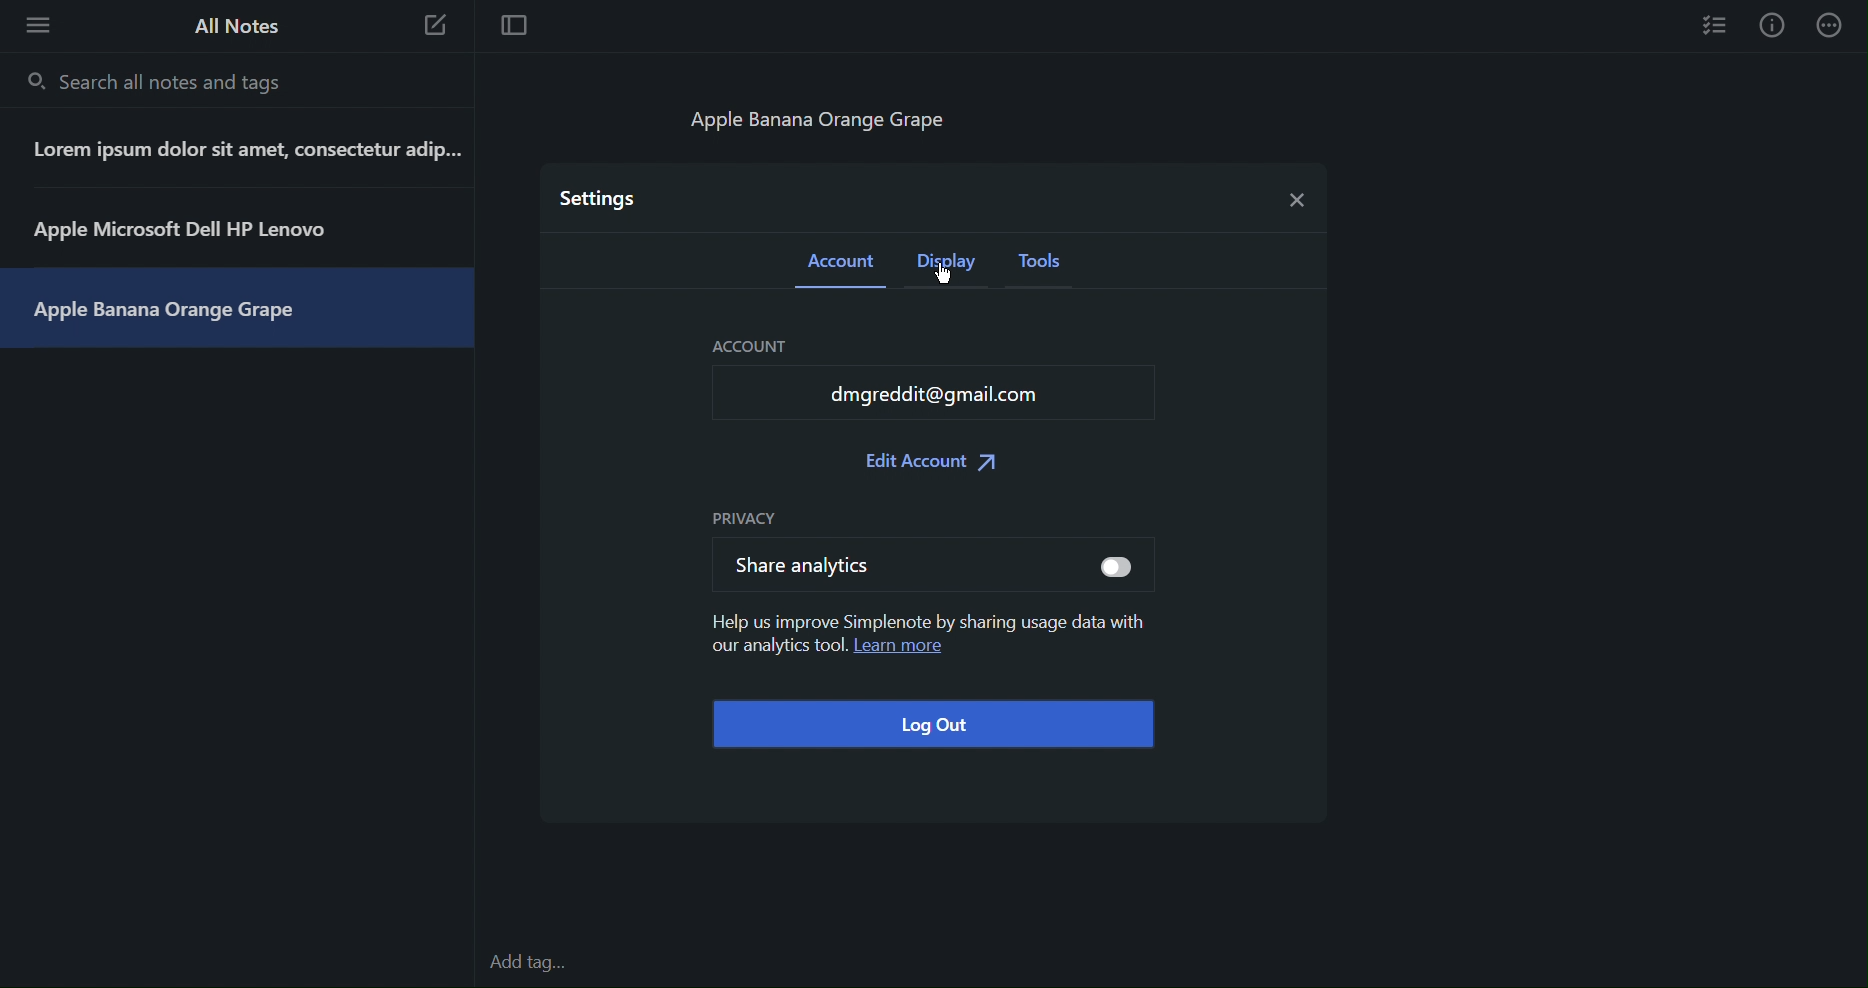  What do you see at coordinates (512, 27) in the screenshot?
I see `Focus Mode` at bounding box center [512, 27].